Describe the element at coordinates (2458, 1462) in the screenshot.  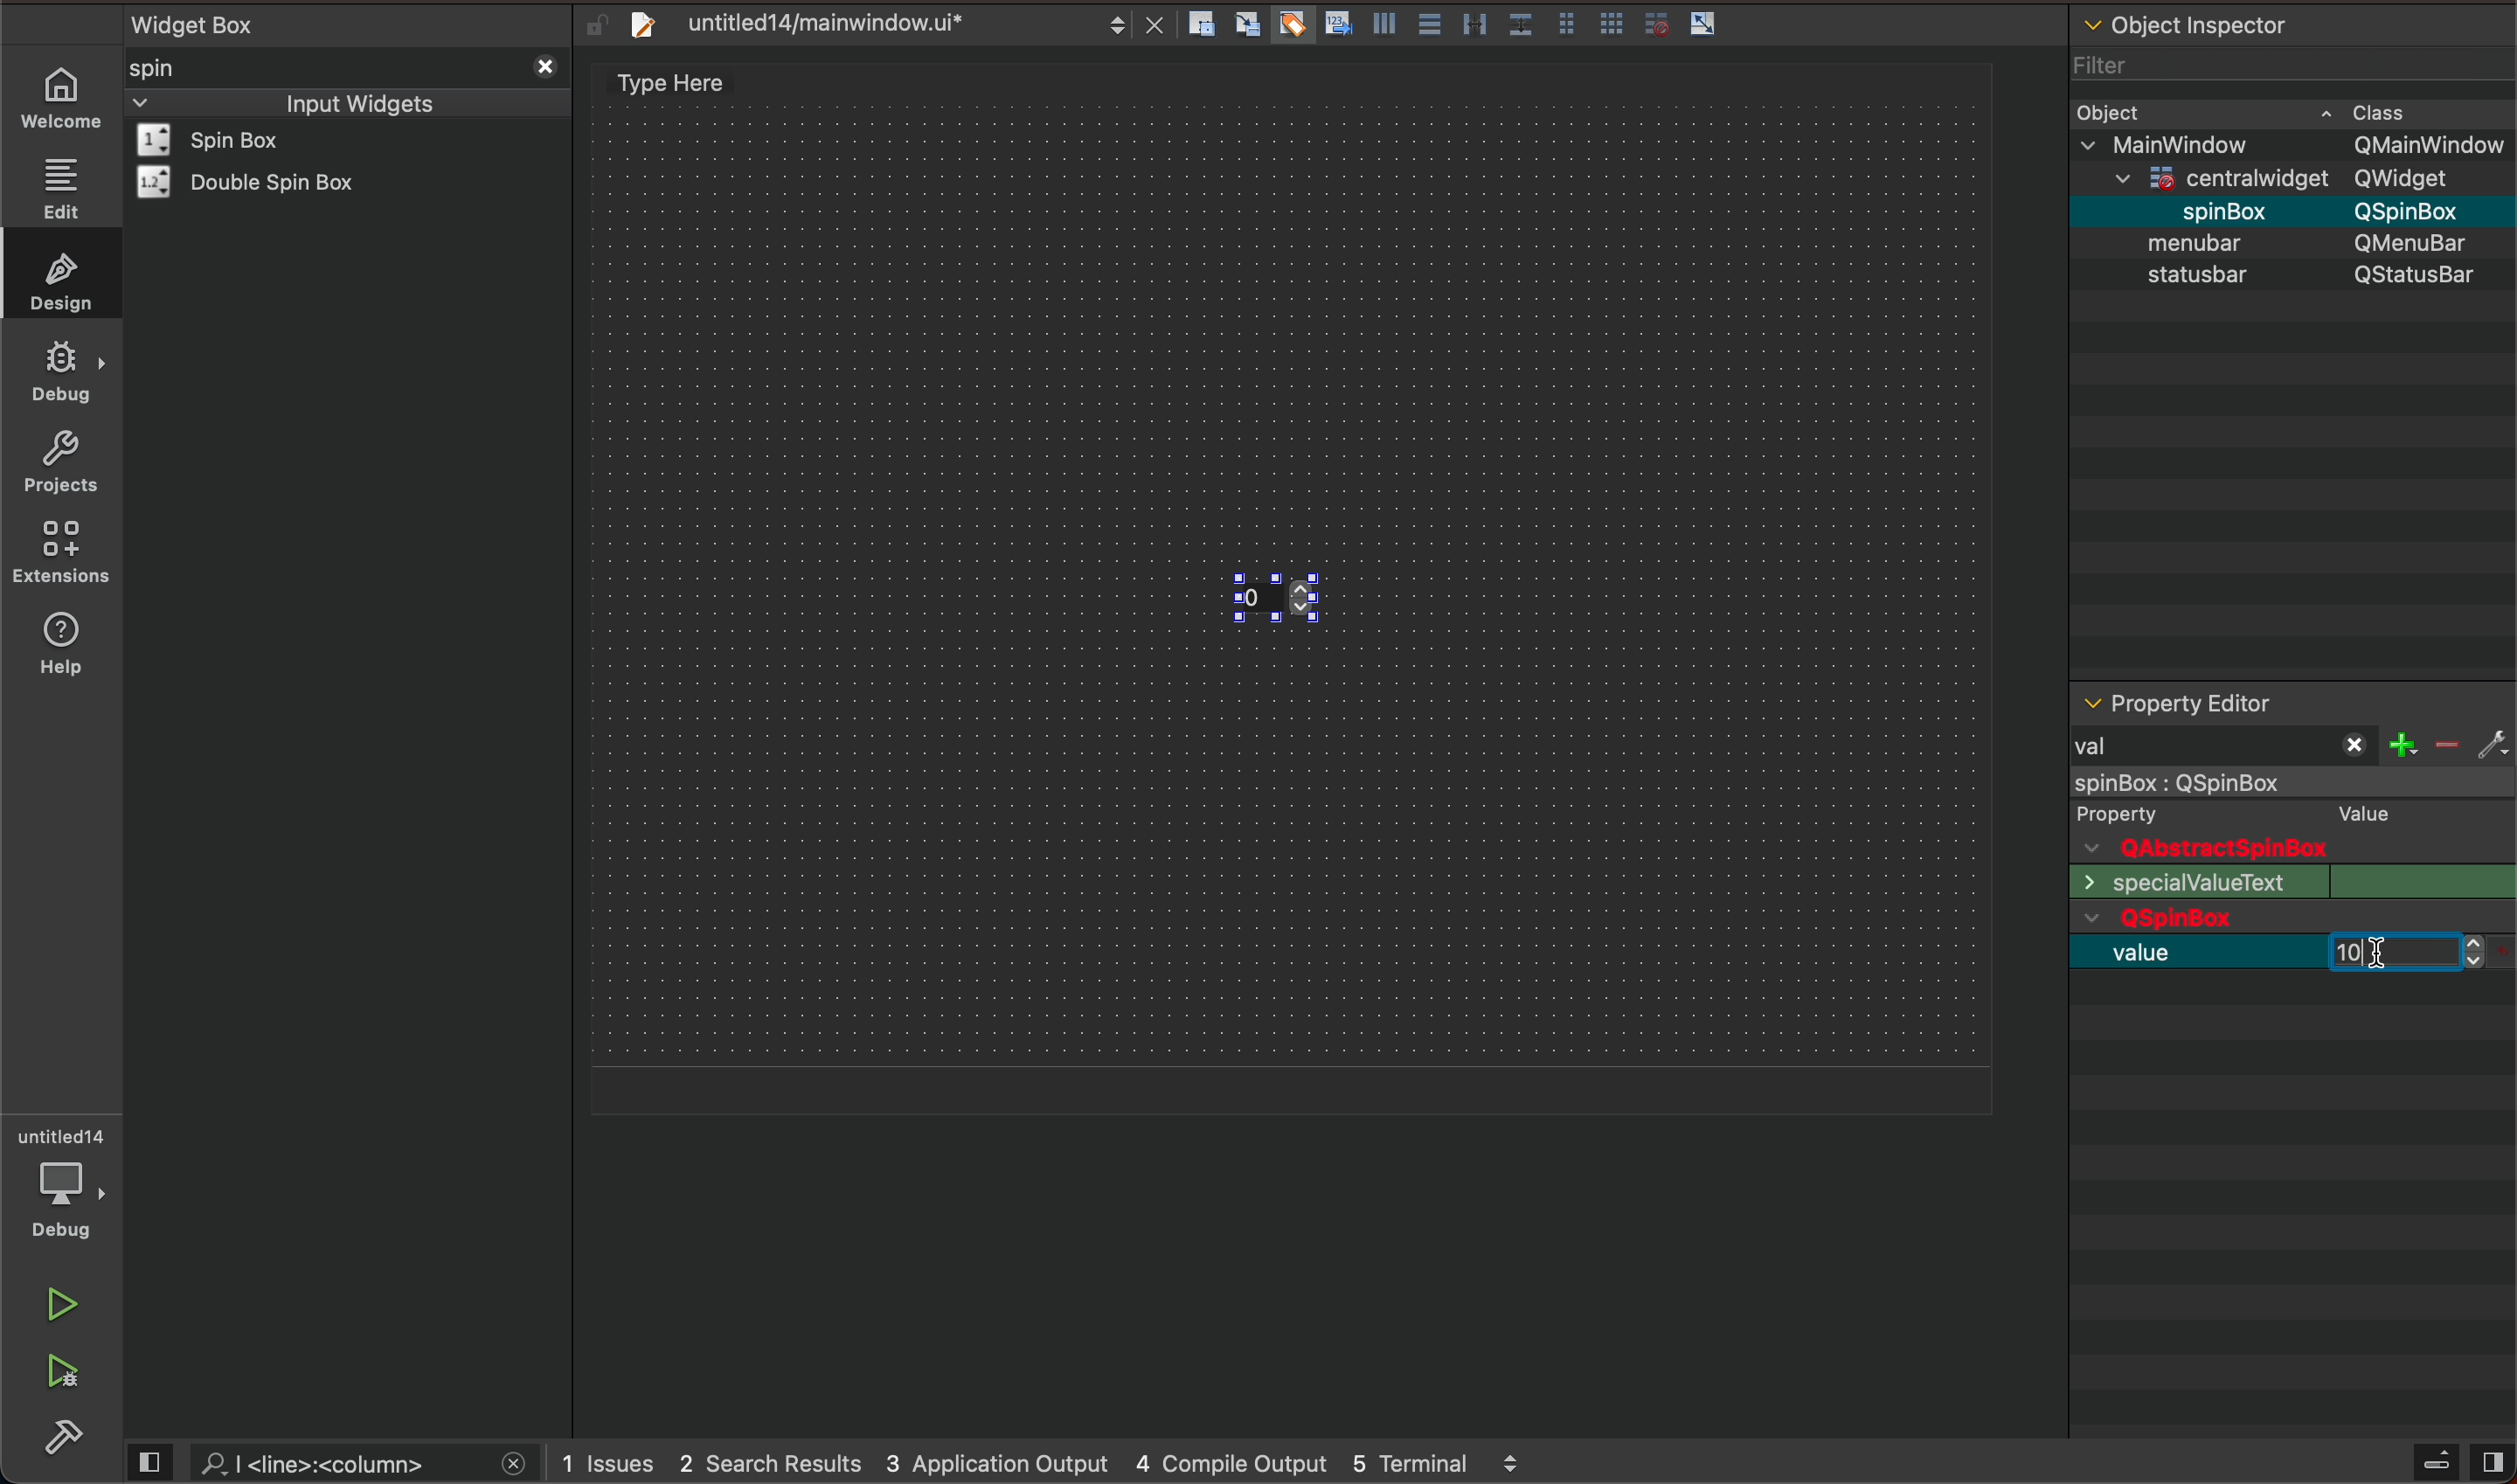
I see `close sidebar` at that location.